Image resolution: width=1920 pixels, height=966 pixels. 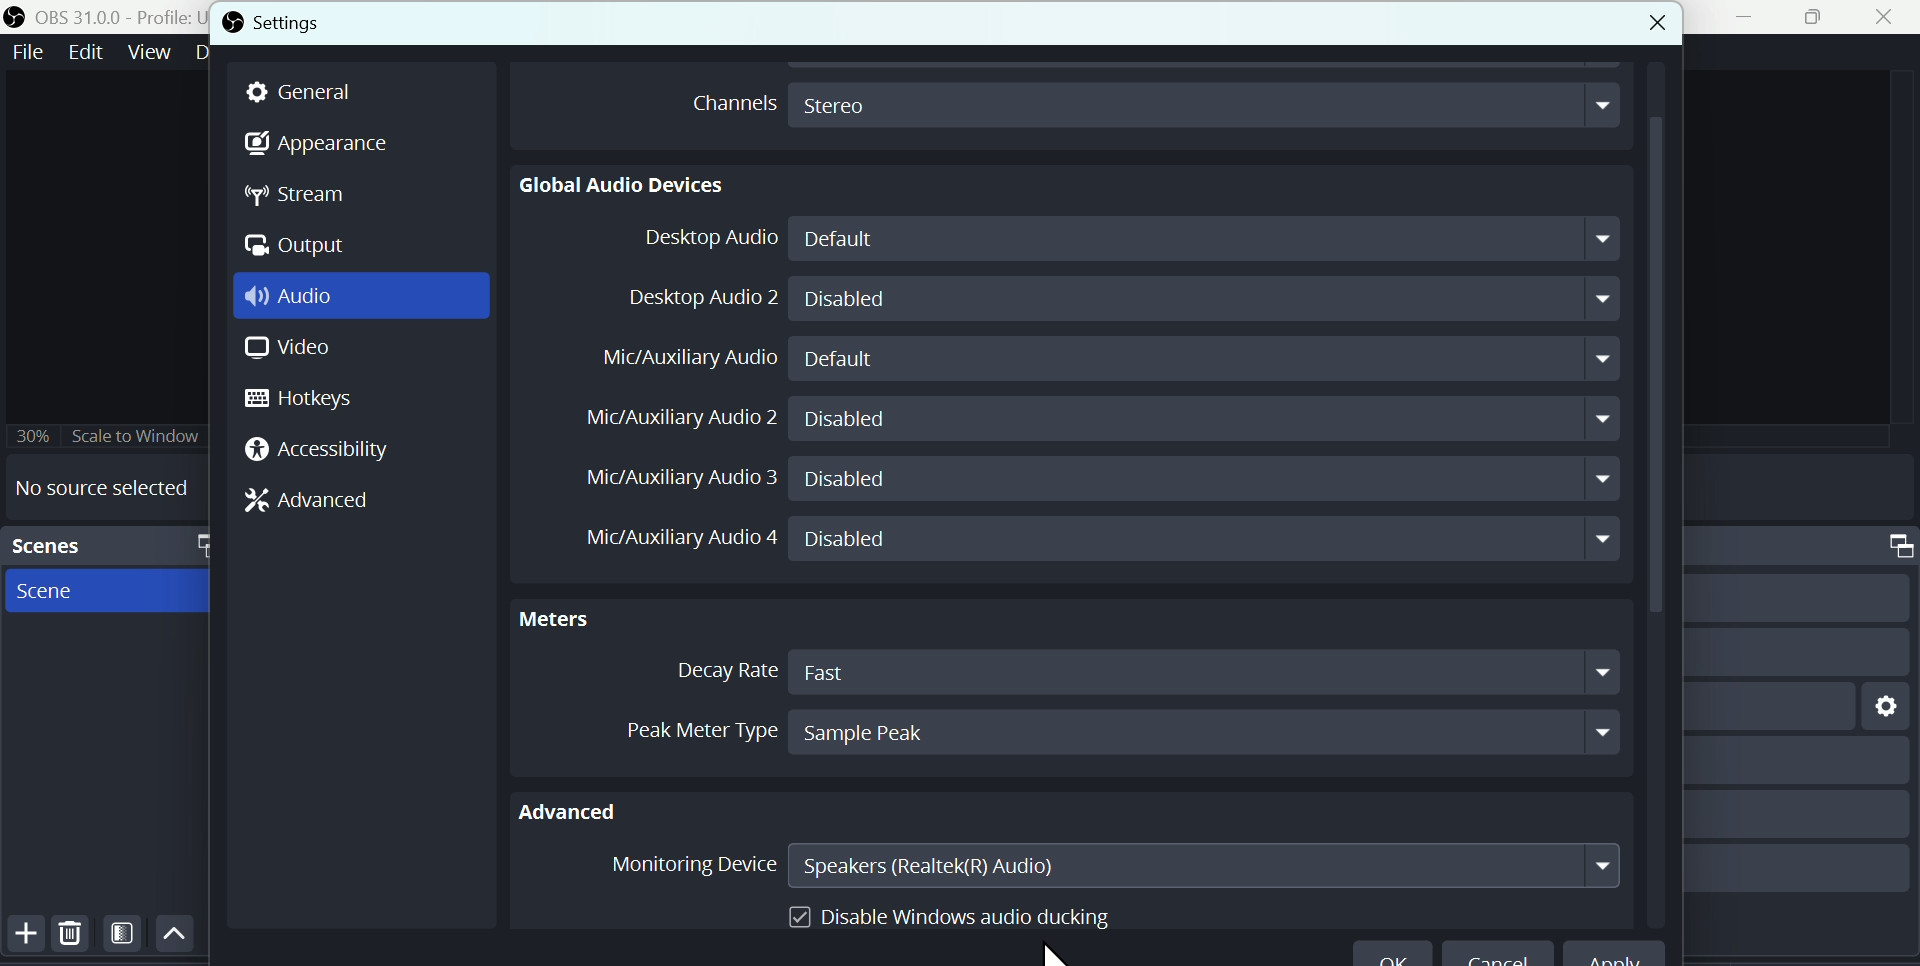 What do you see at coordinates (953, 912) in the screenshot?
I see `Disable Windows audio ducking` at bounding box center [953, 912].